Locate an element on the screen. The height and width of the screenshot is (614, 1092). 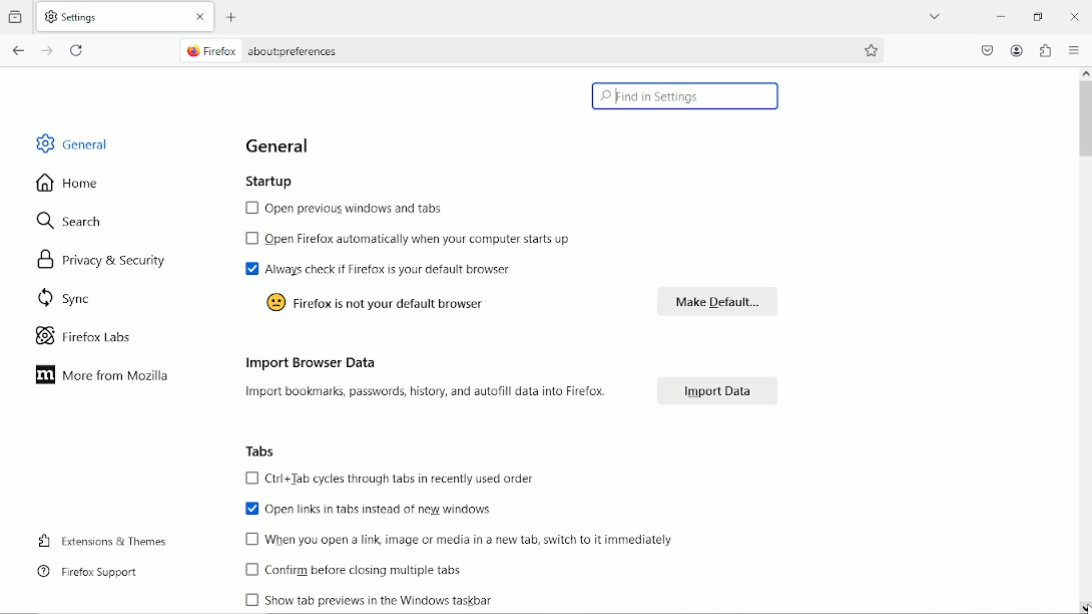
open application menu is located at coordinates (1072, 50).